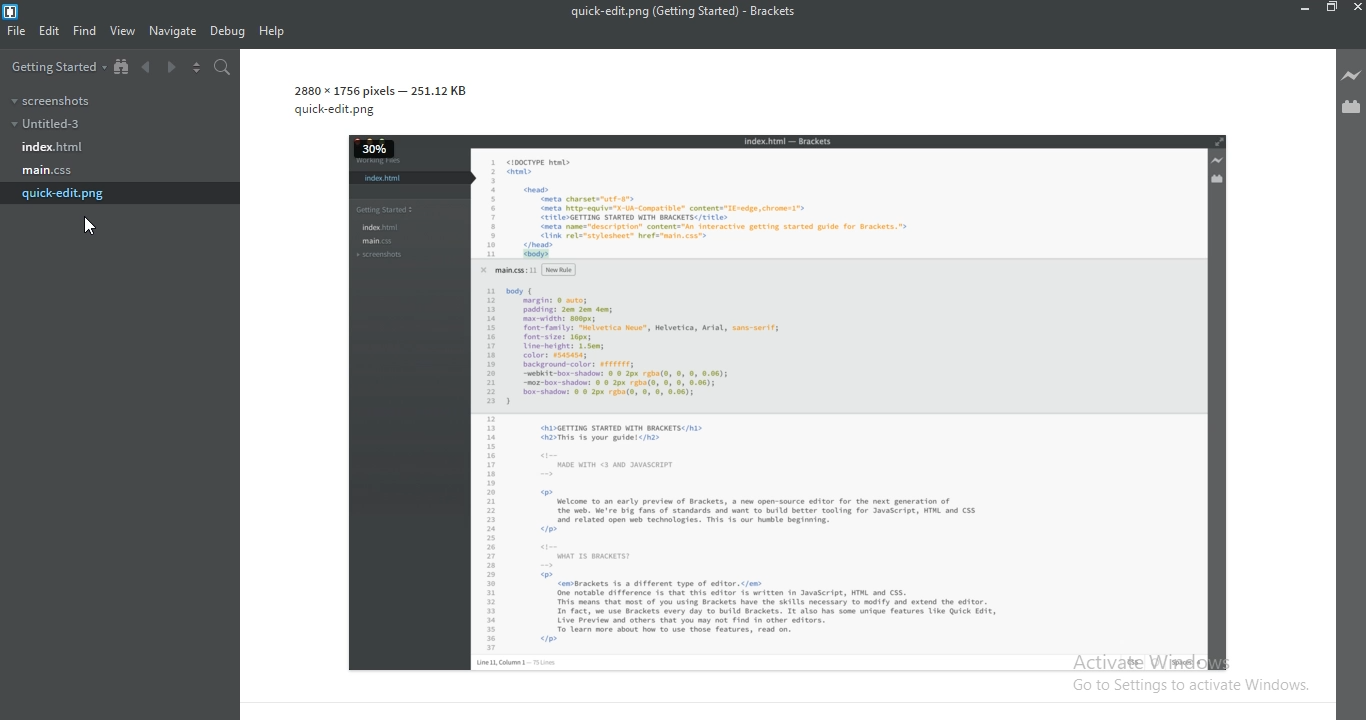  I want to click on file, so click(18, 33).